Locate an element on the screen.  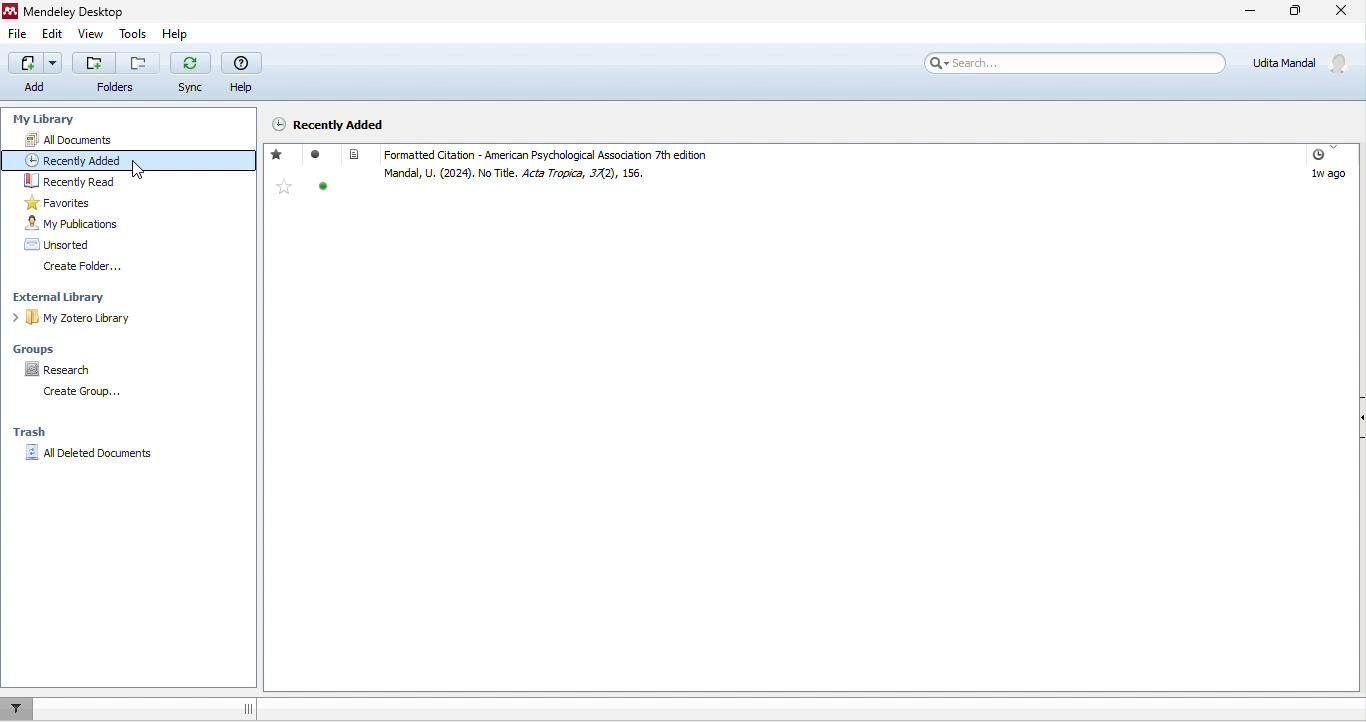
hide is located at coordinates (1357, 419).